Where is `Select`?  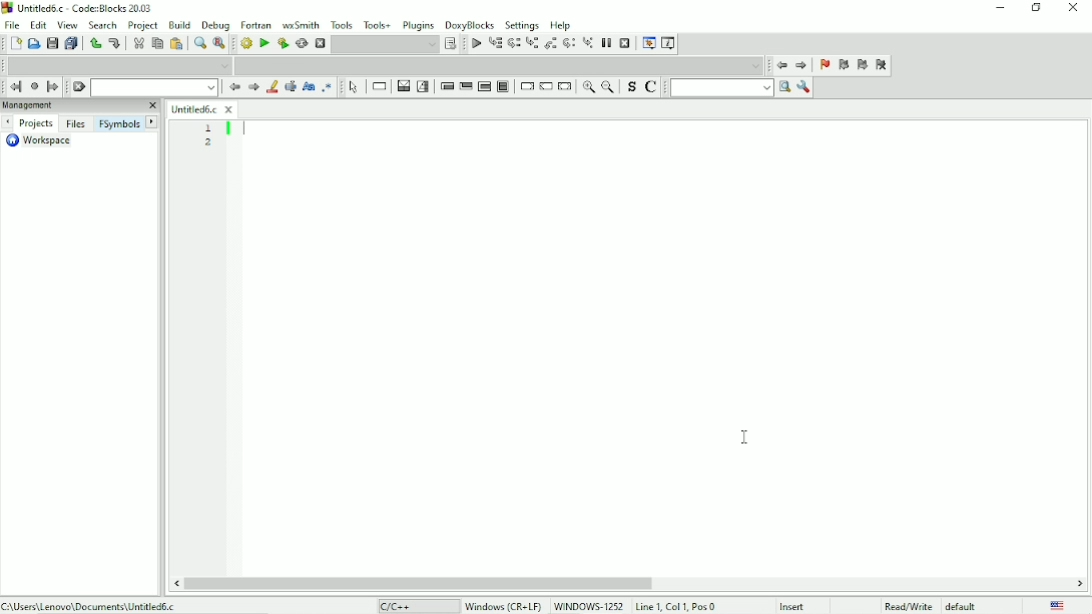
Select is located at coordinates (353, 88).